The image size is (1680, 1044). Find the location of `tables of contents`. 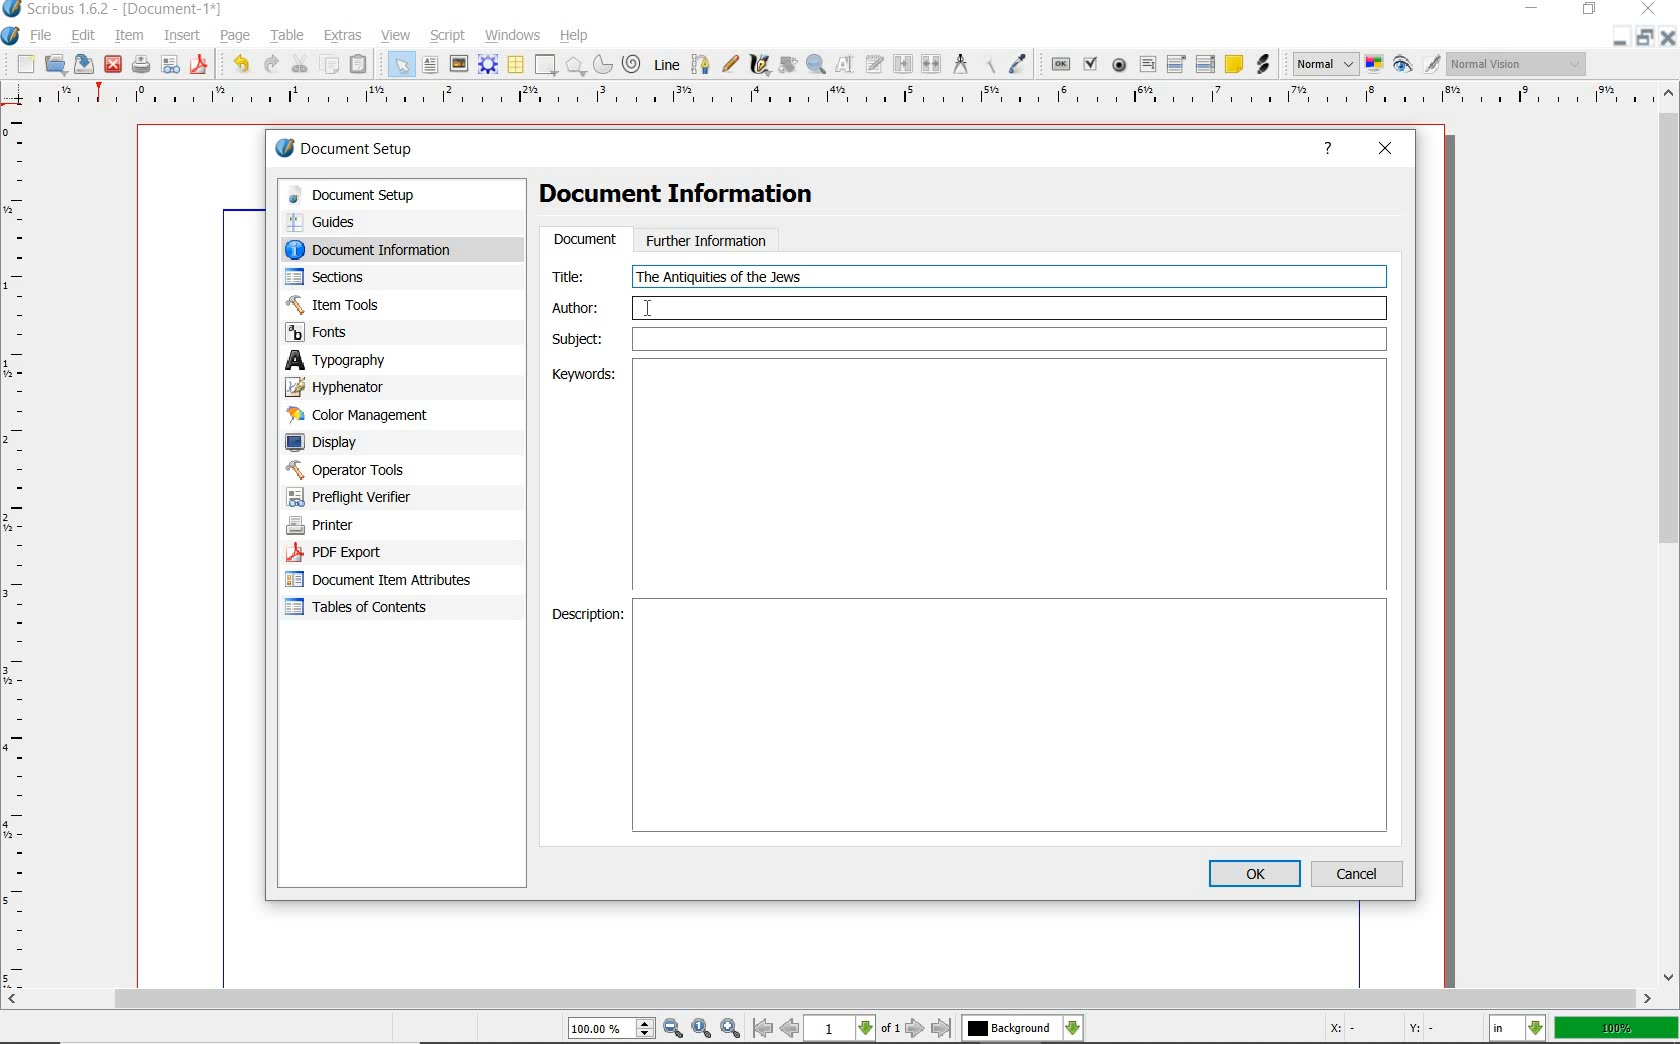

tables of contents is located at coordinates (370, 609).